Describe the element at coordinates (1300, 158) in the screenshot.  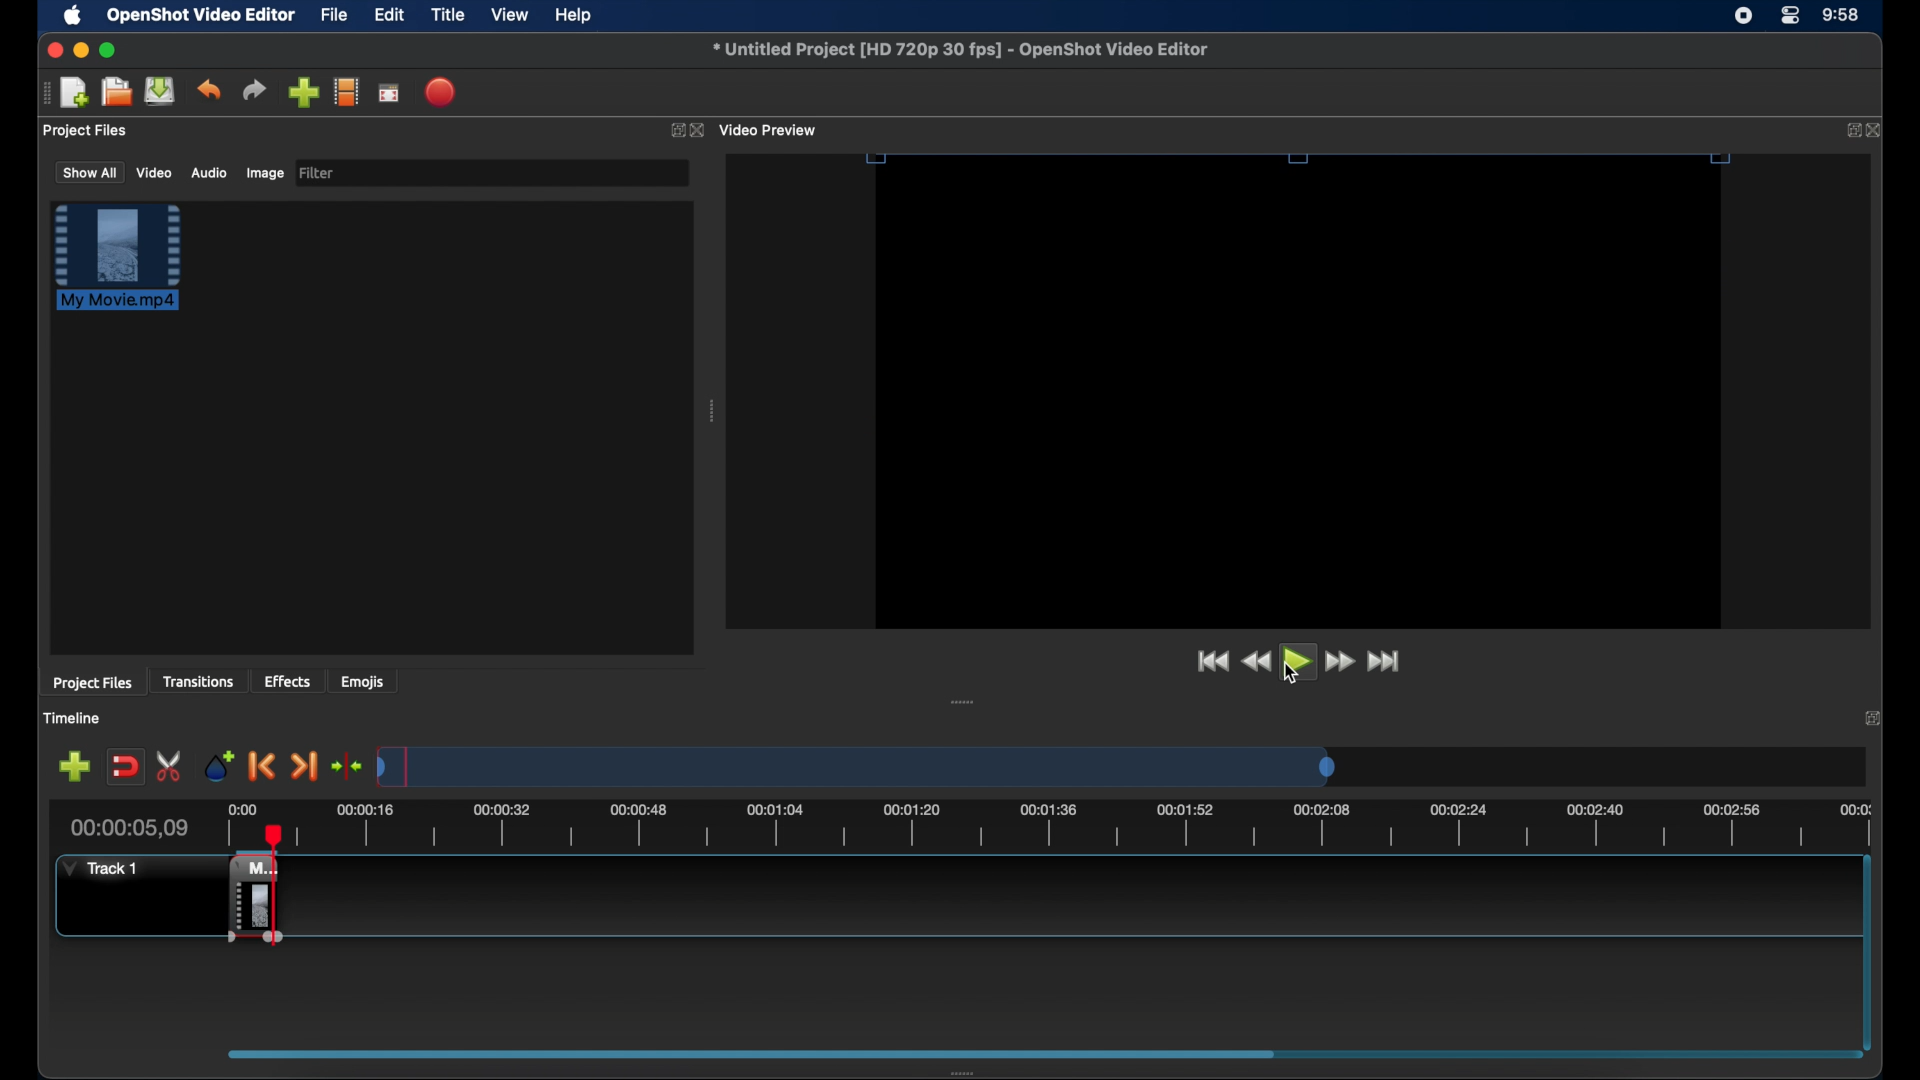
I see `resize handle` at that location.